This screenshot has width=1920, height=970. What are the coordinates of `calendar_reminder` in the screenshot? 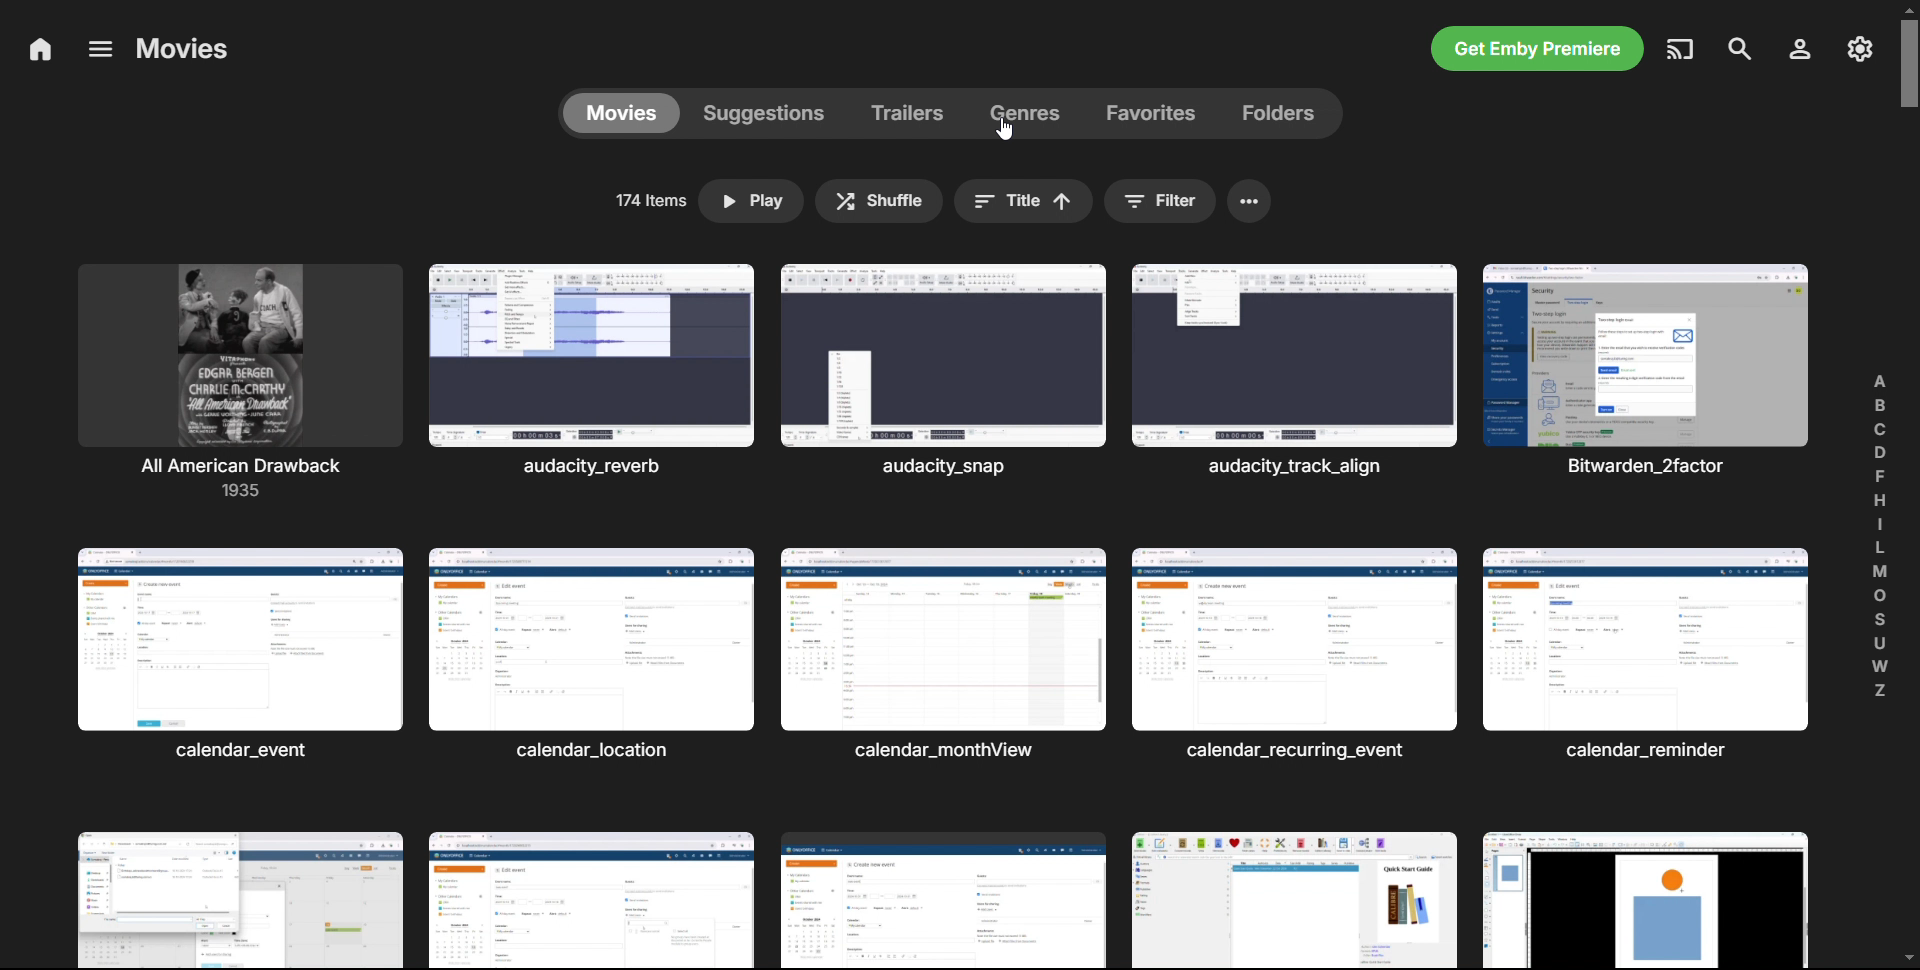 It's located at (1647, 654).